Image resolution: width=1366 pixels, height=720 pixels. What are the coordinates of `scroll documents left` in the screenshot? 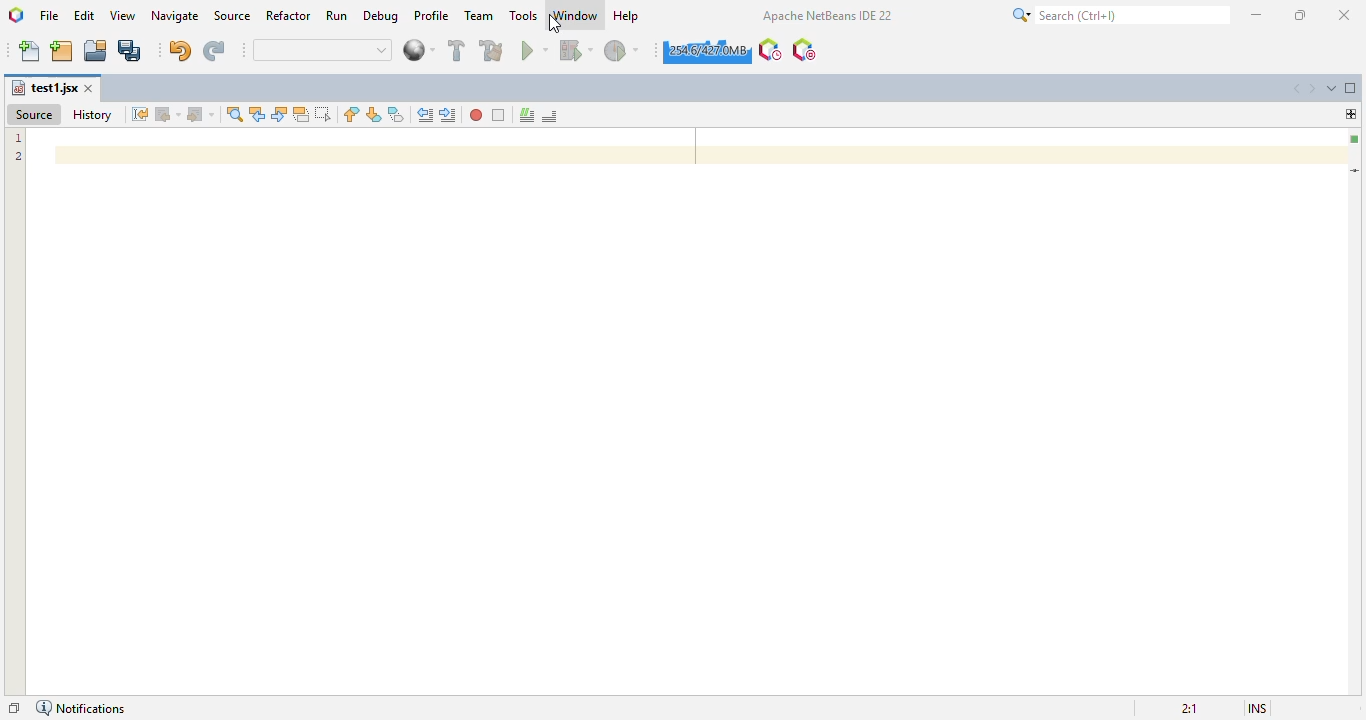 It's located at (1298, 89).